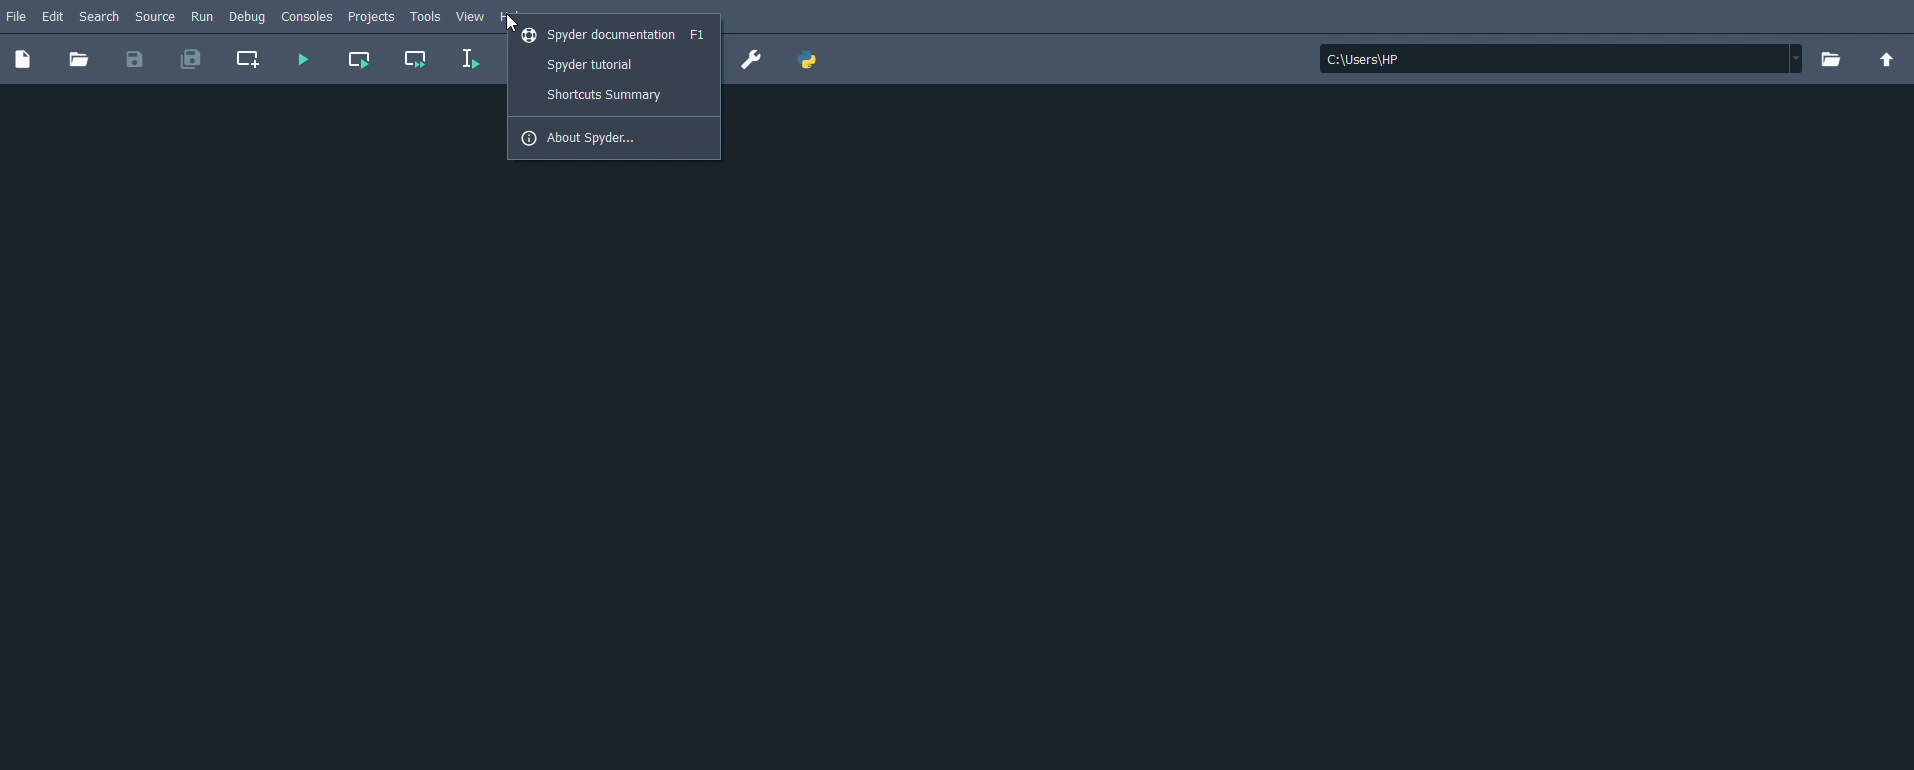  Describe the element at coordinates (358, 60) in the screenshot. I see `Run current cell` at that location.